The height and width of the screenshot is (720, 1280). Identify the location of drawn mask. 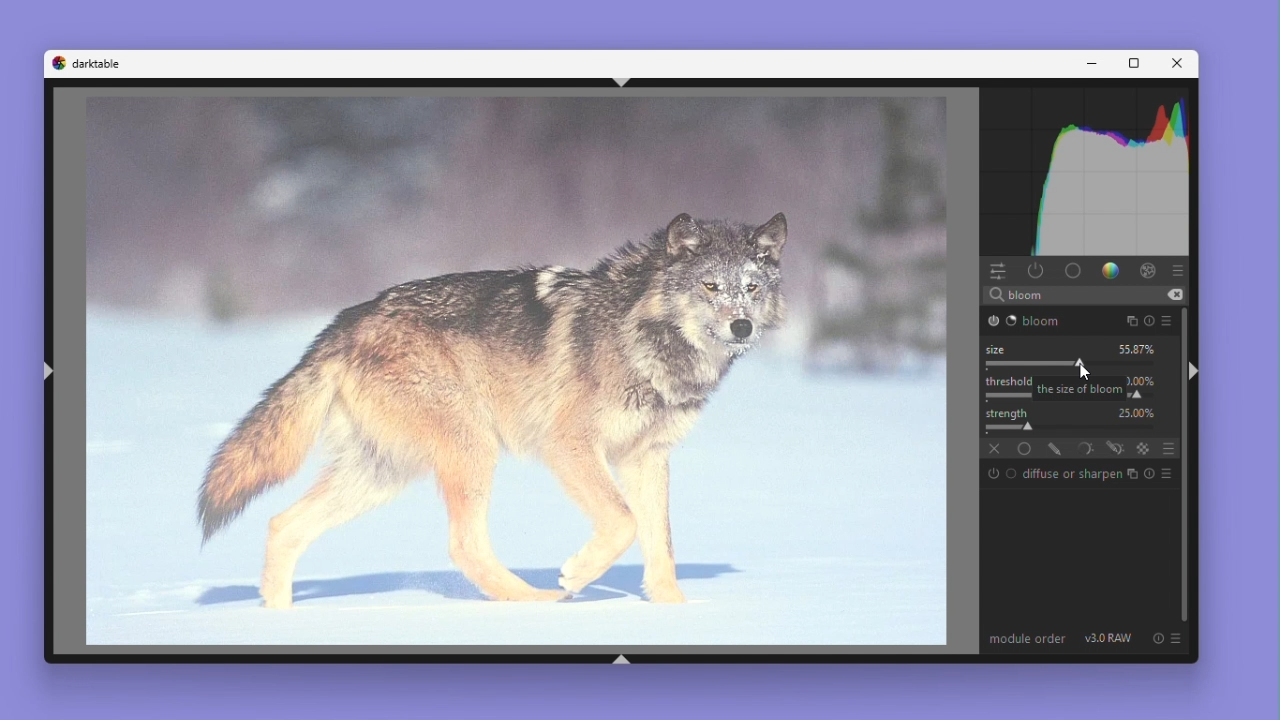
(1057, 449).